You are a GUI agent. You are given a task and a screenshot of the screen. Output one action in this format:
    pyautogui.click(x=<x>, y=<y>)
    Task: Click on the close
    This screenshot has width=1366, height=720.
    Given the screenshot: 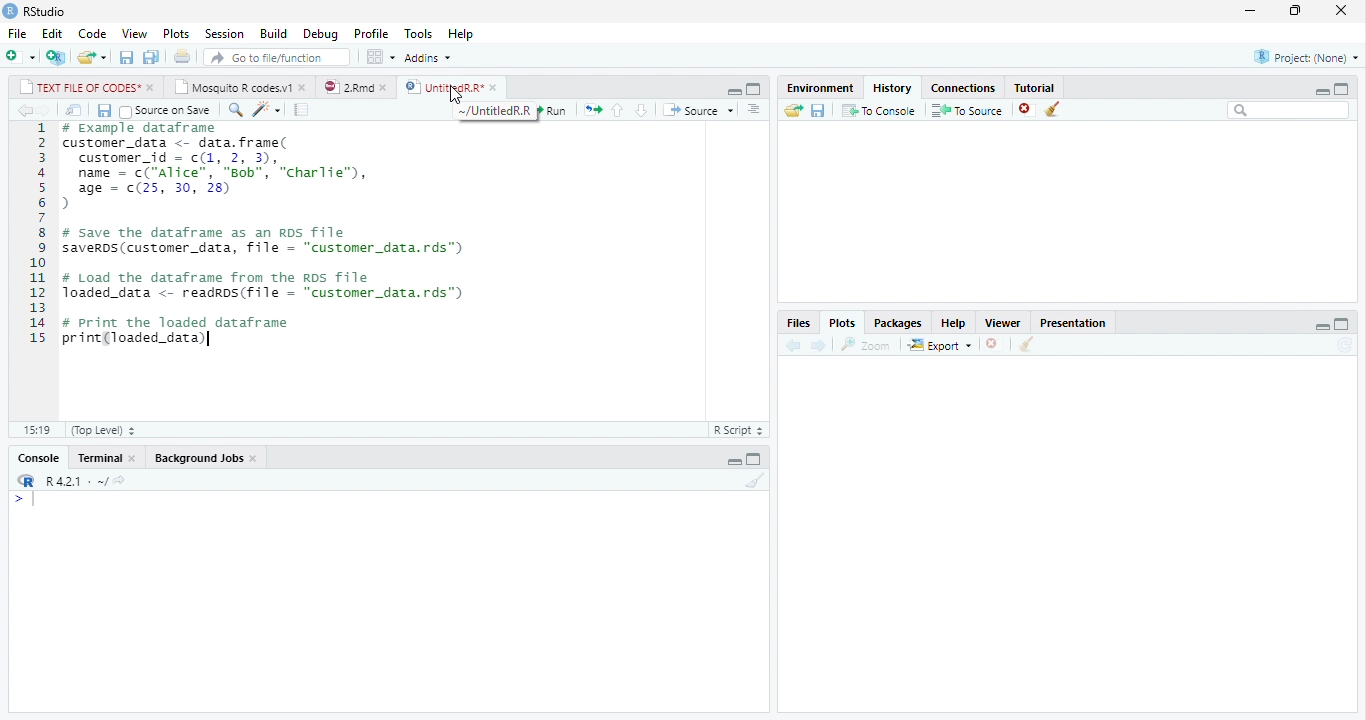 What is the action you would take?
    pyautogui.click(x=496, y=87)
    